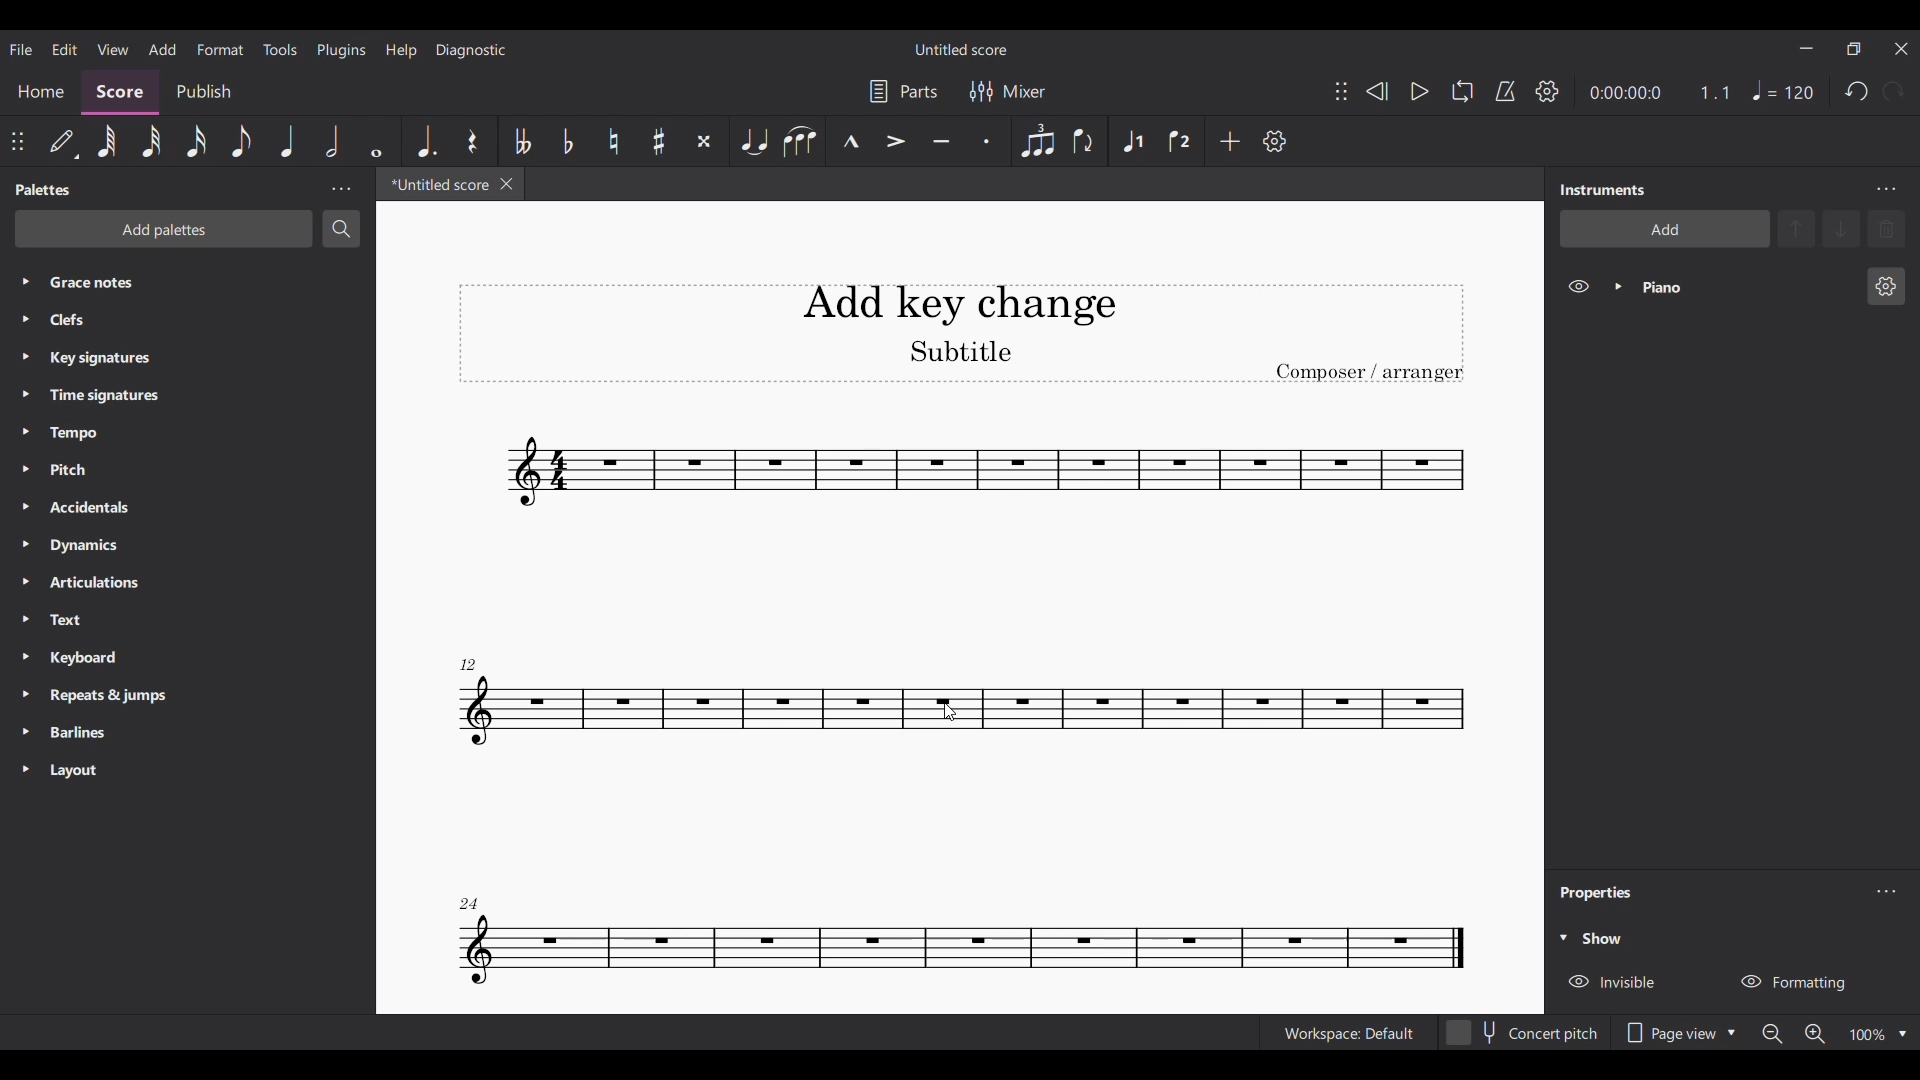  Describe the element at coordinates (428, 141) in the screenshot. I see `Augmentation dot` at that location.